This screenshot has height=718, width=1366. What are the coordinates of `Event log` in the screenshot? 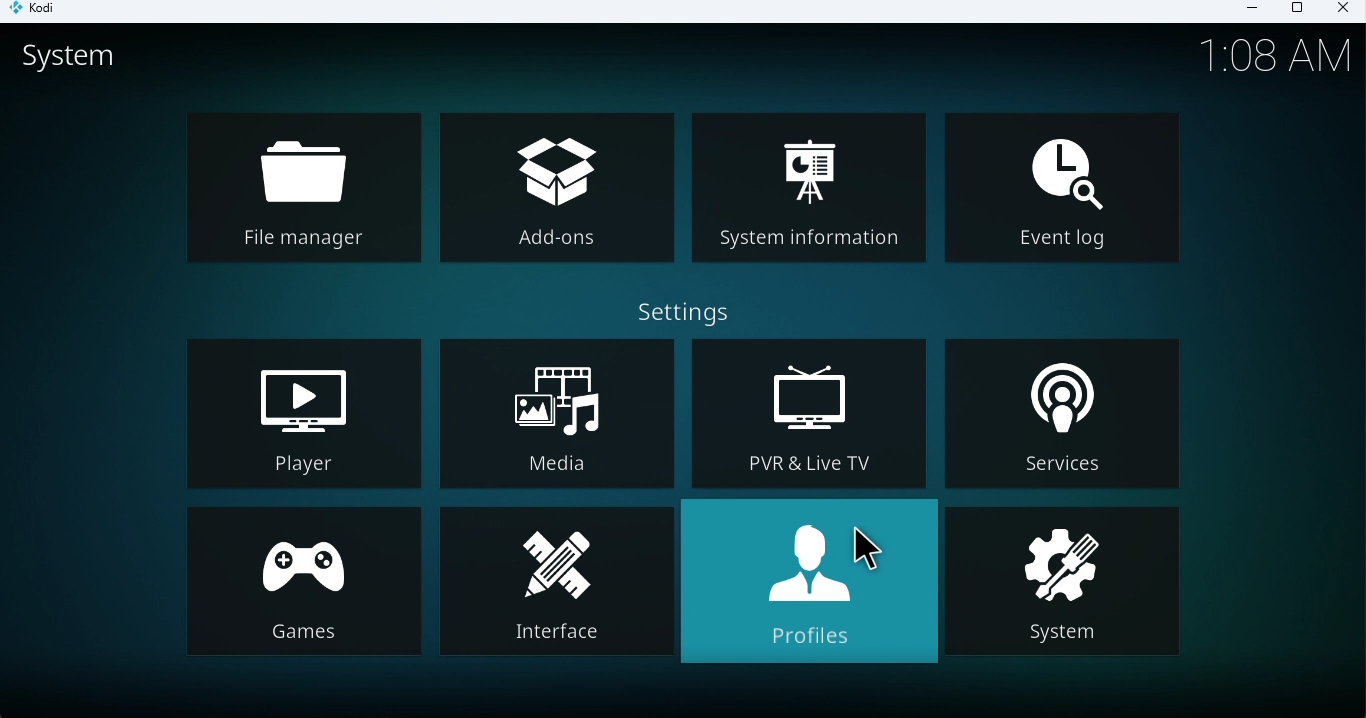 It's located at (1067, 190).